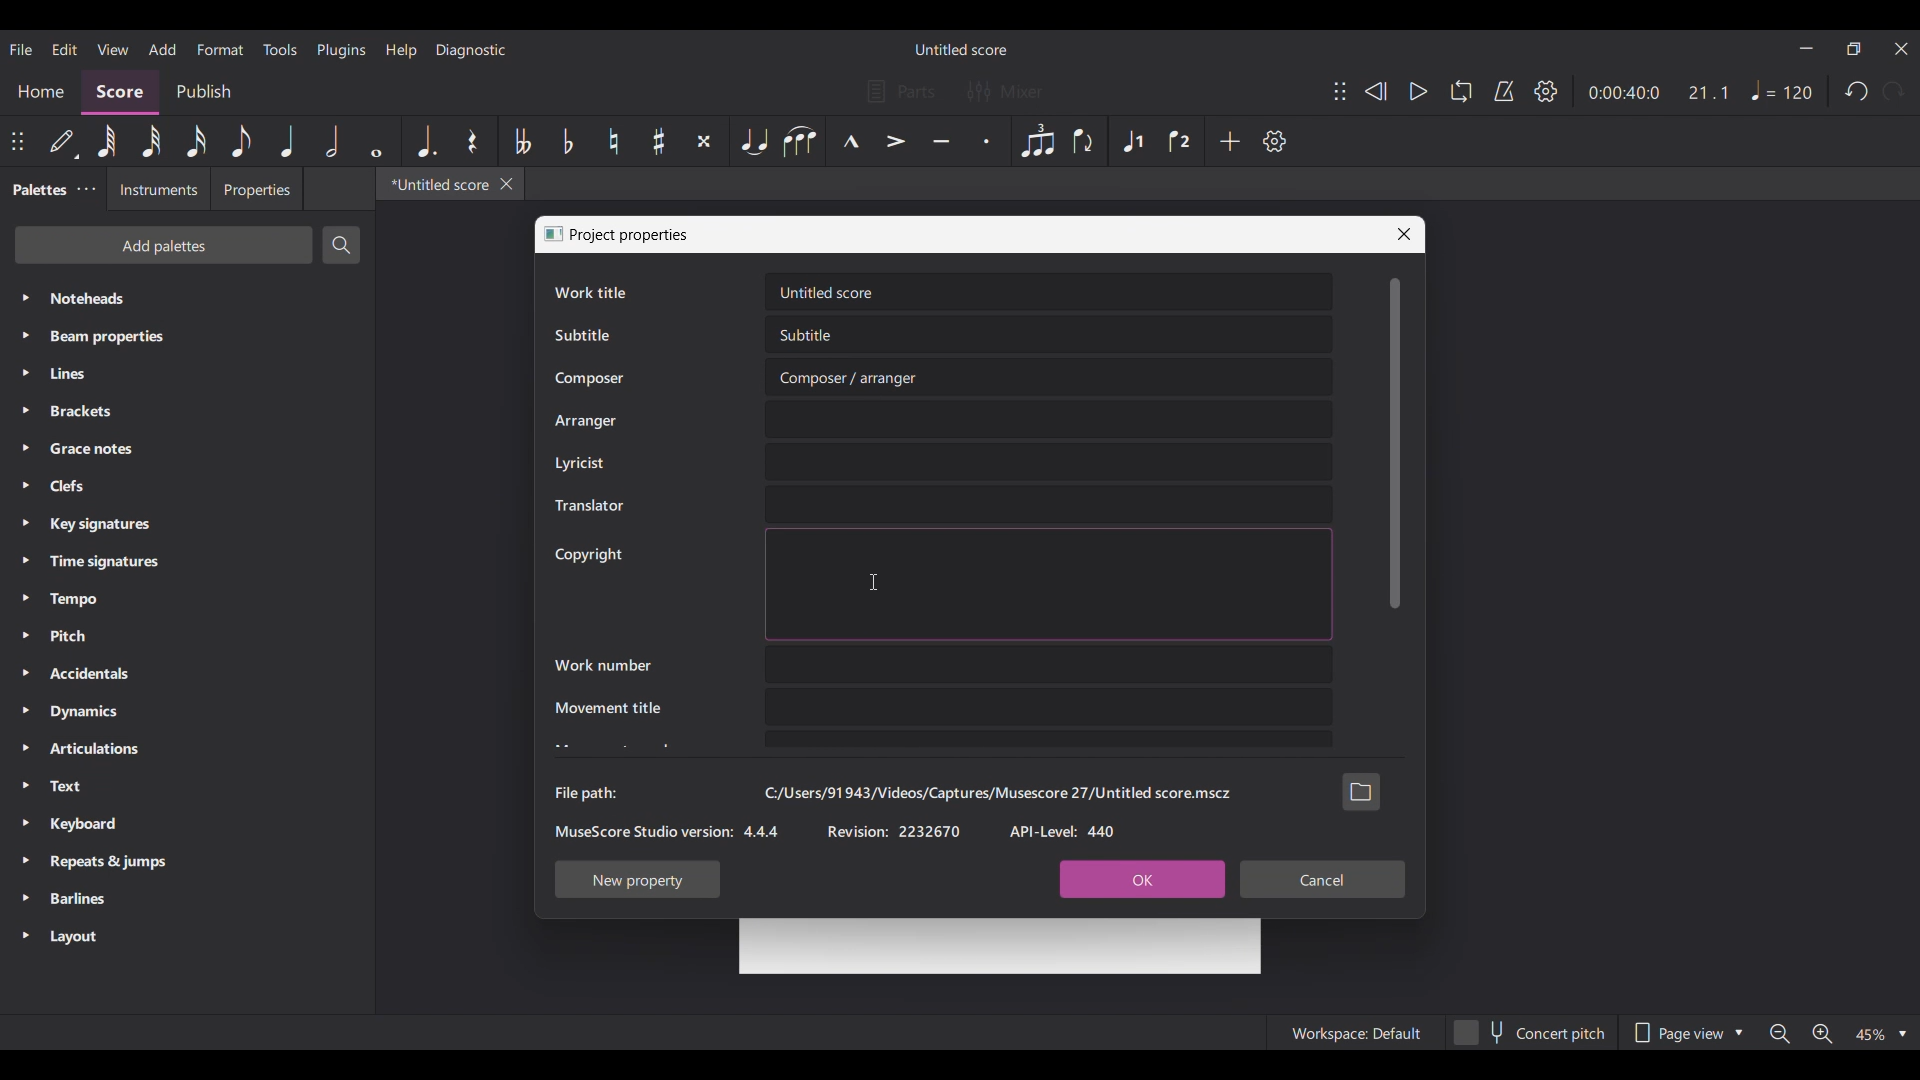 This screenshot has height=1080, width=1920. Describe the element at coordinates (1322, 880) in the screenshot. I see `Cancel` at that location.